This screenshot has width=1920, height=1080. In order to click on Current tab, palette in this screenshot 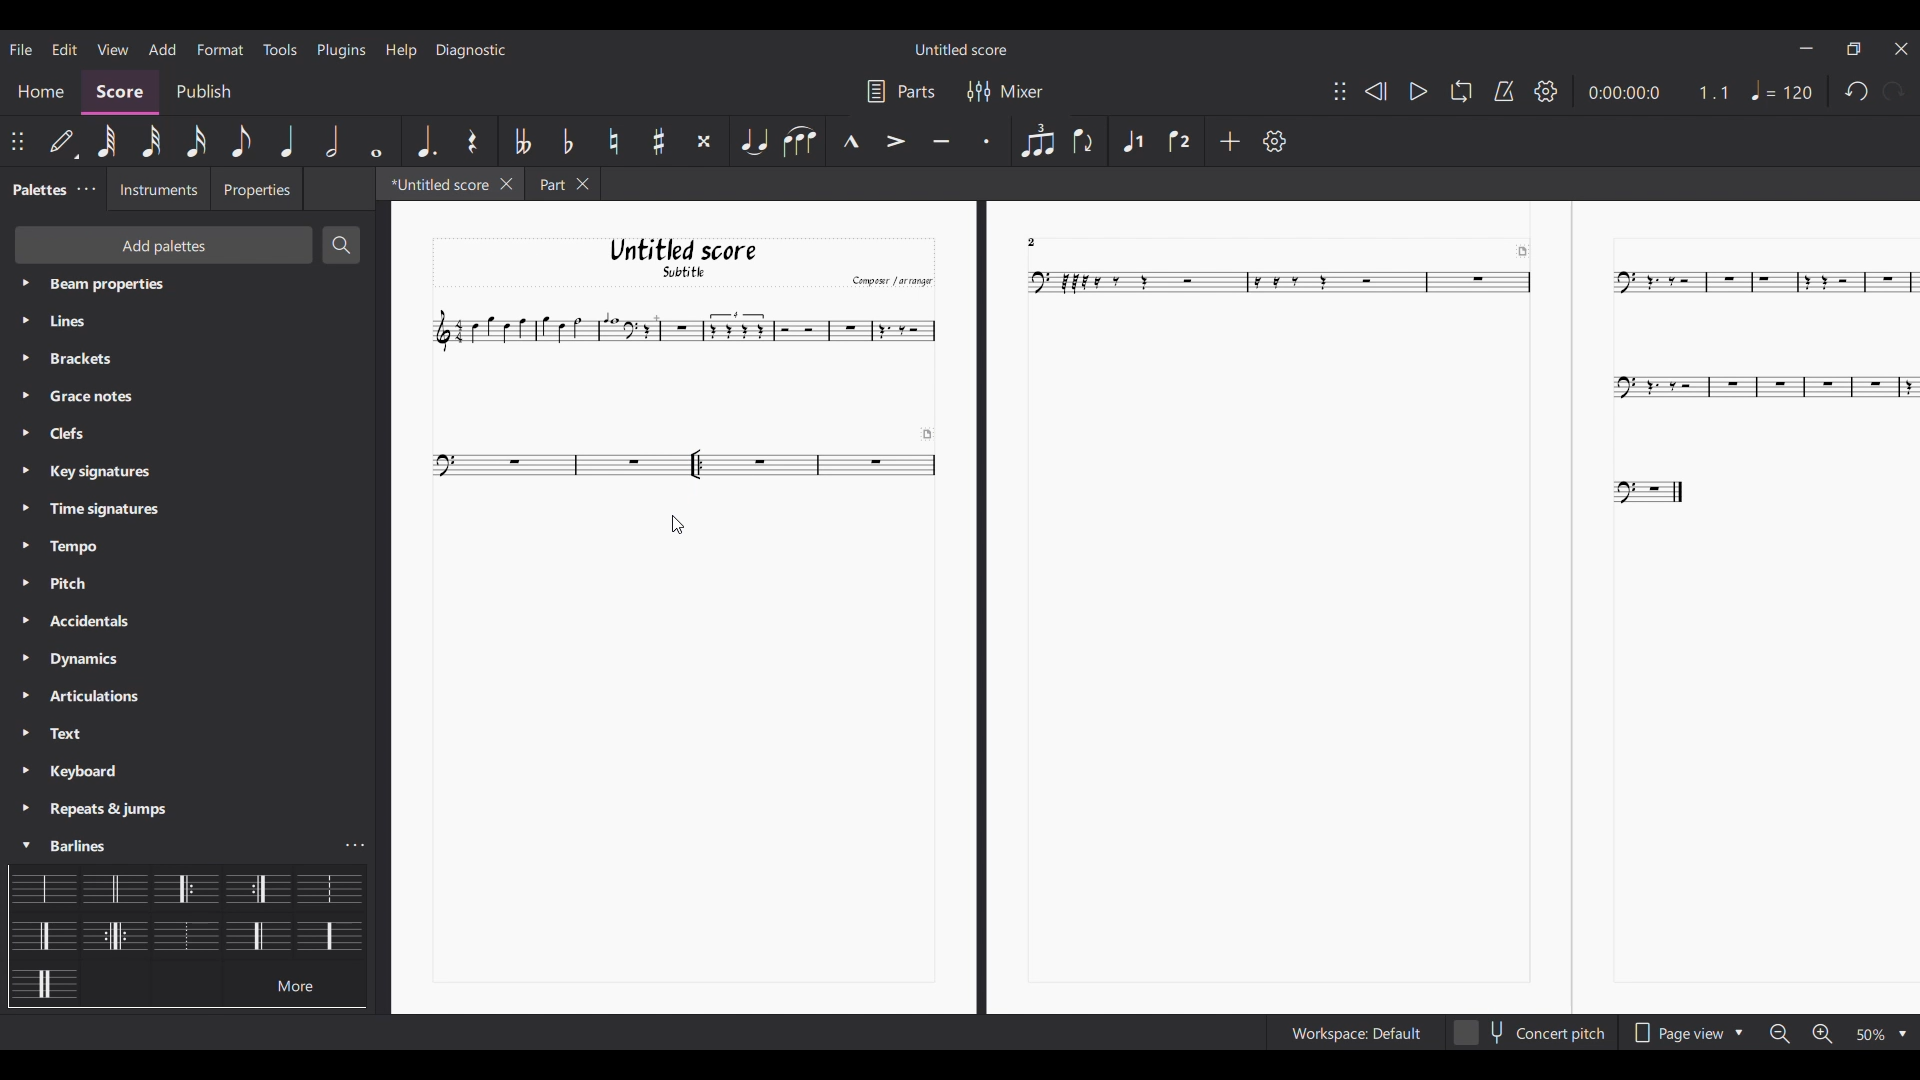, I will do `click(38, 189)`.